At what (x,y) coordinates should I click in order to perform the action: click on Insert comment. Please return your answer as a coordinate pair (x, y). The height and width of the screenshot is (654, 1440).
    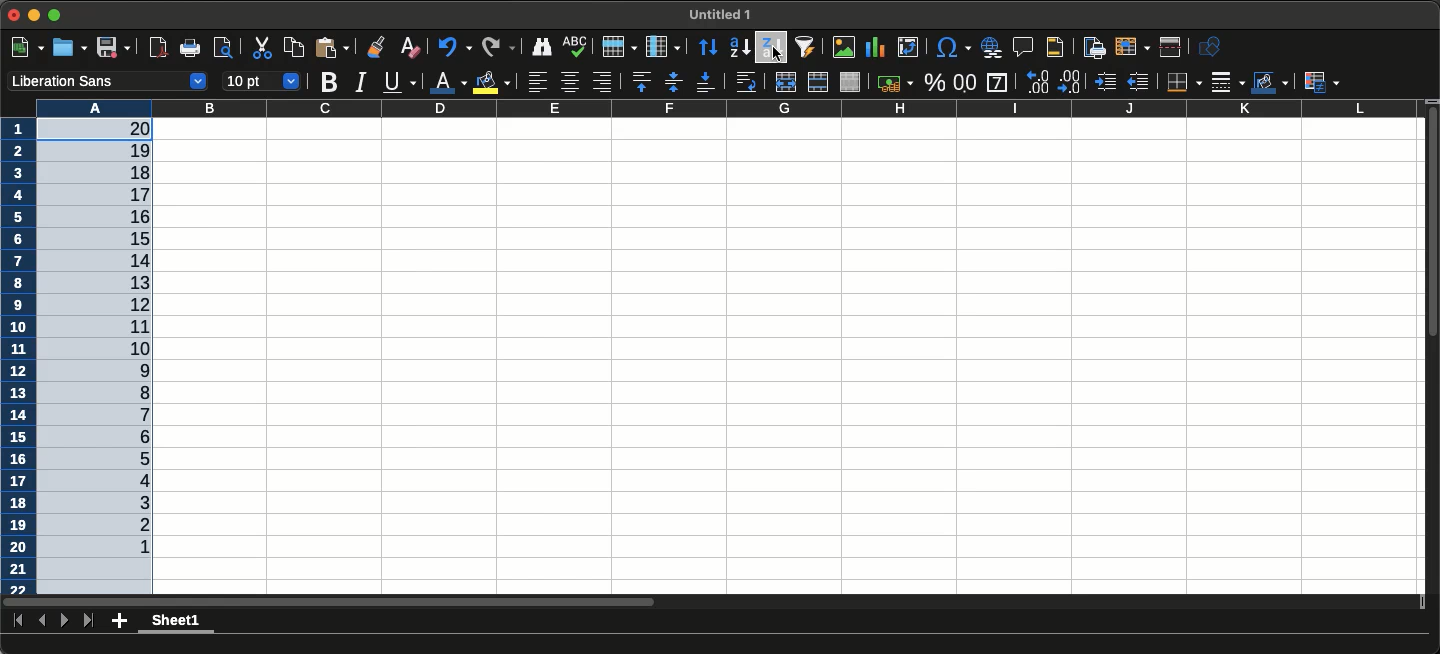
    Looking at the image, I should click on (1023, 47).